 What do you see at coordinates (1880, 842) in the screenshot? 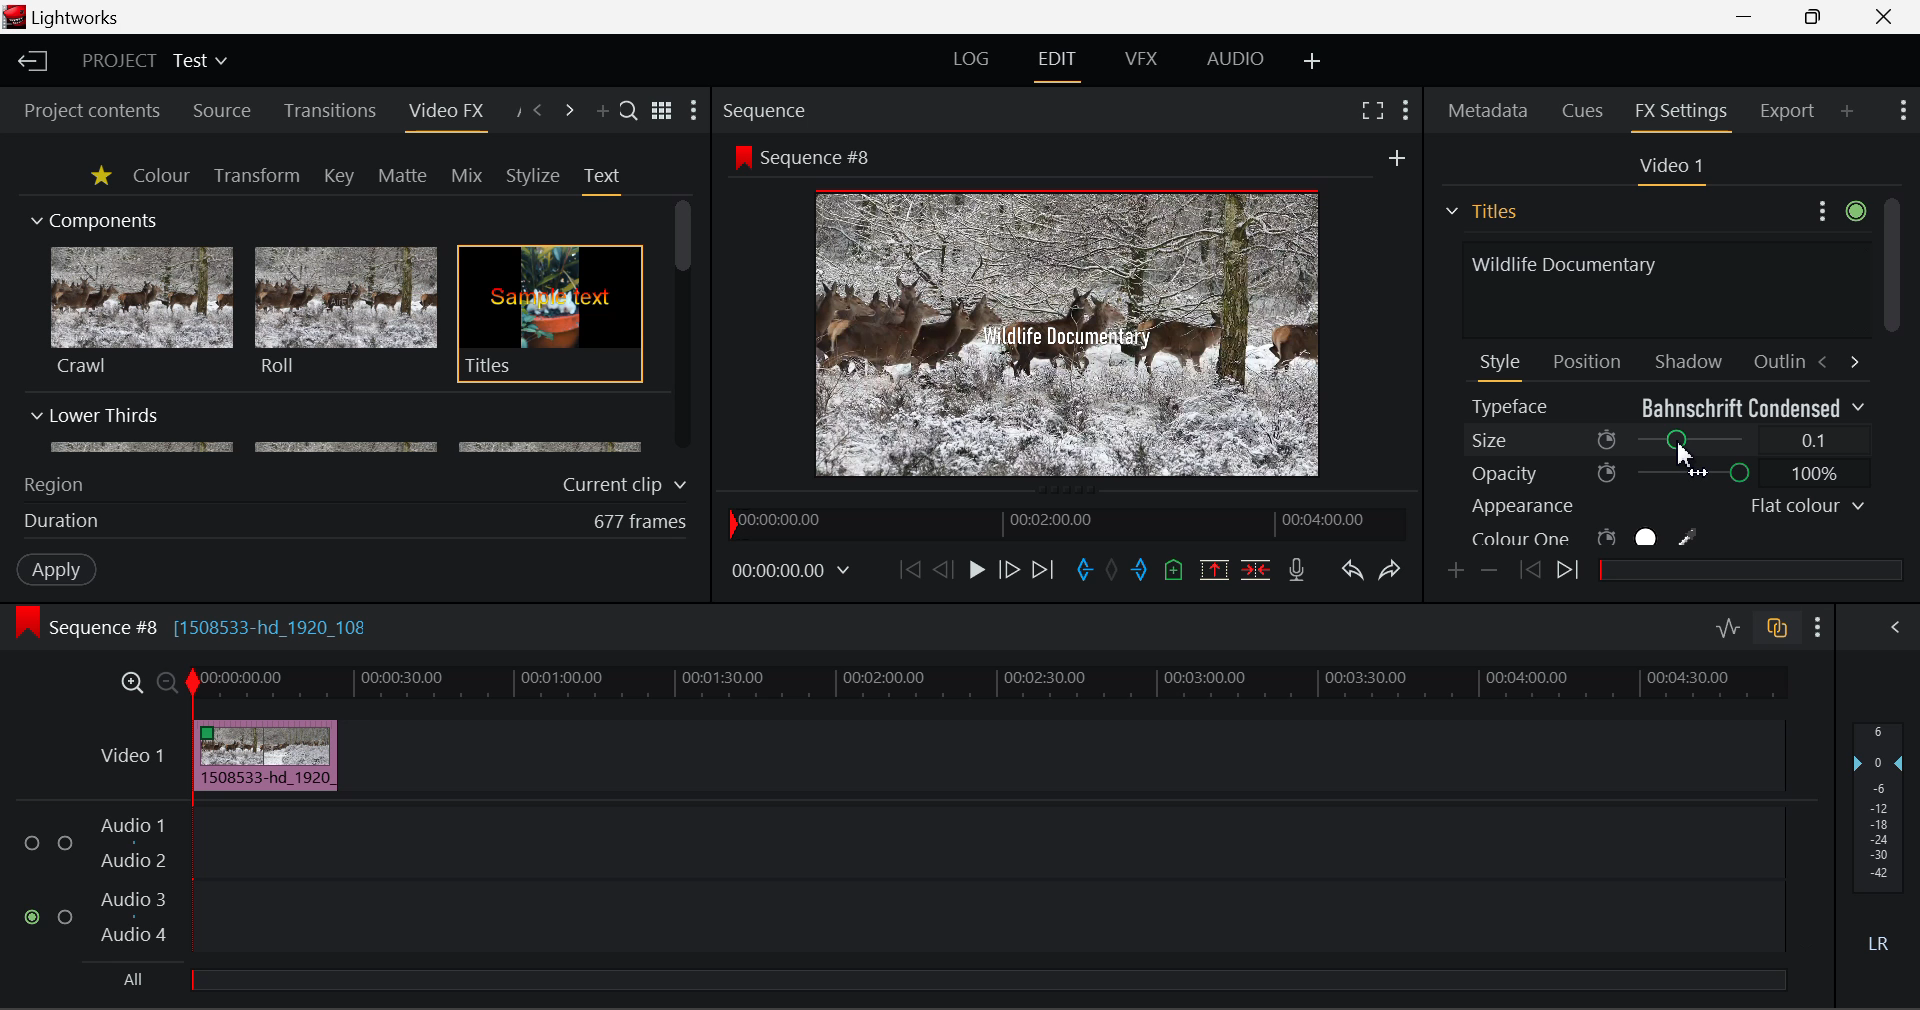
I see `Decibel Level` at bounding box center [1880, 842].